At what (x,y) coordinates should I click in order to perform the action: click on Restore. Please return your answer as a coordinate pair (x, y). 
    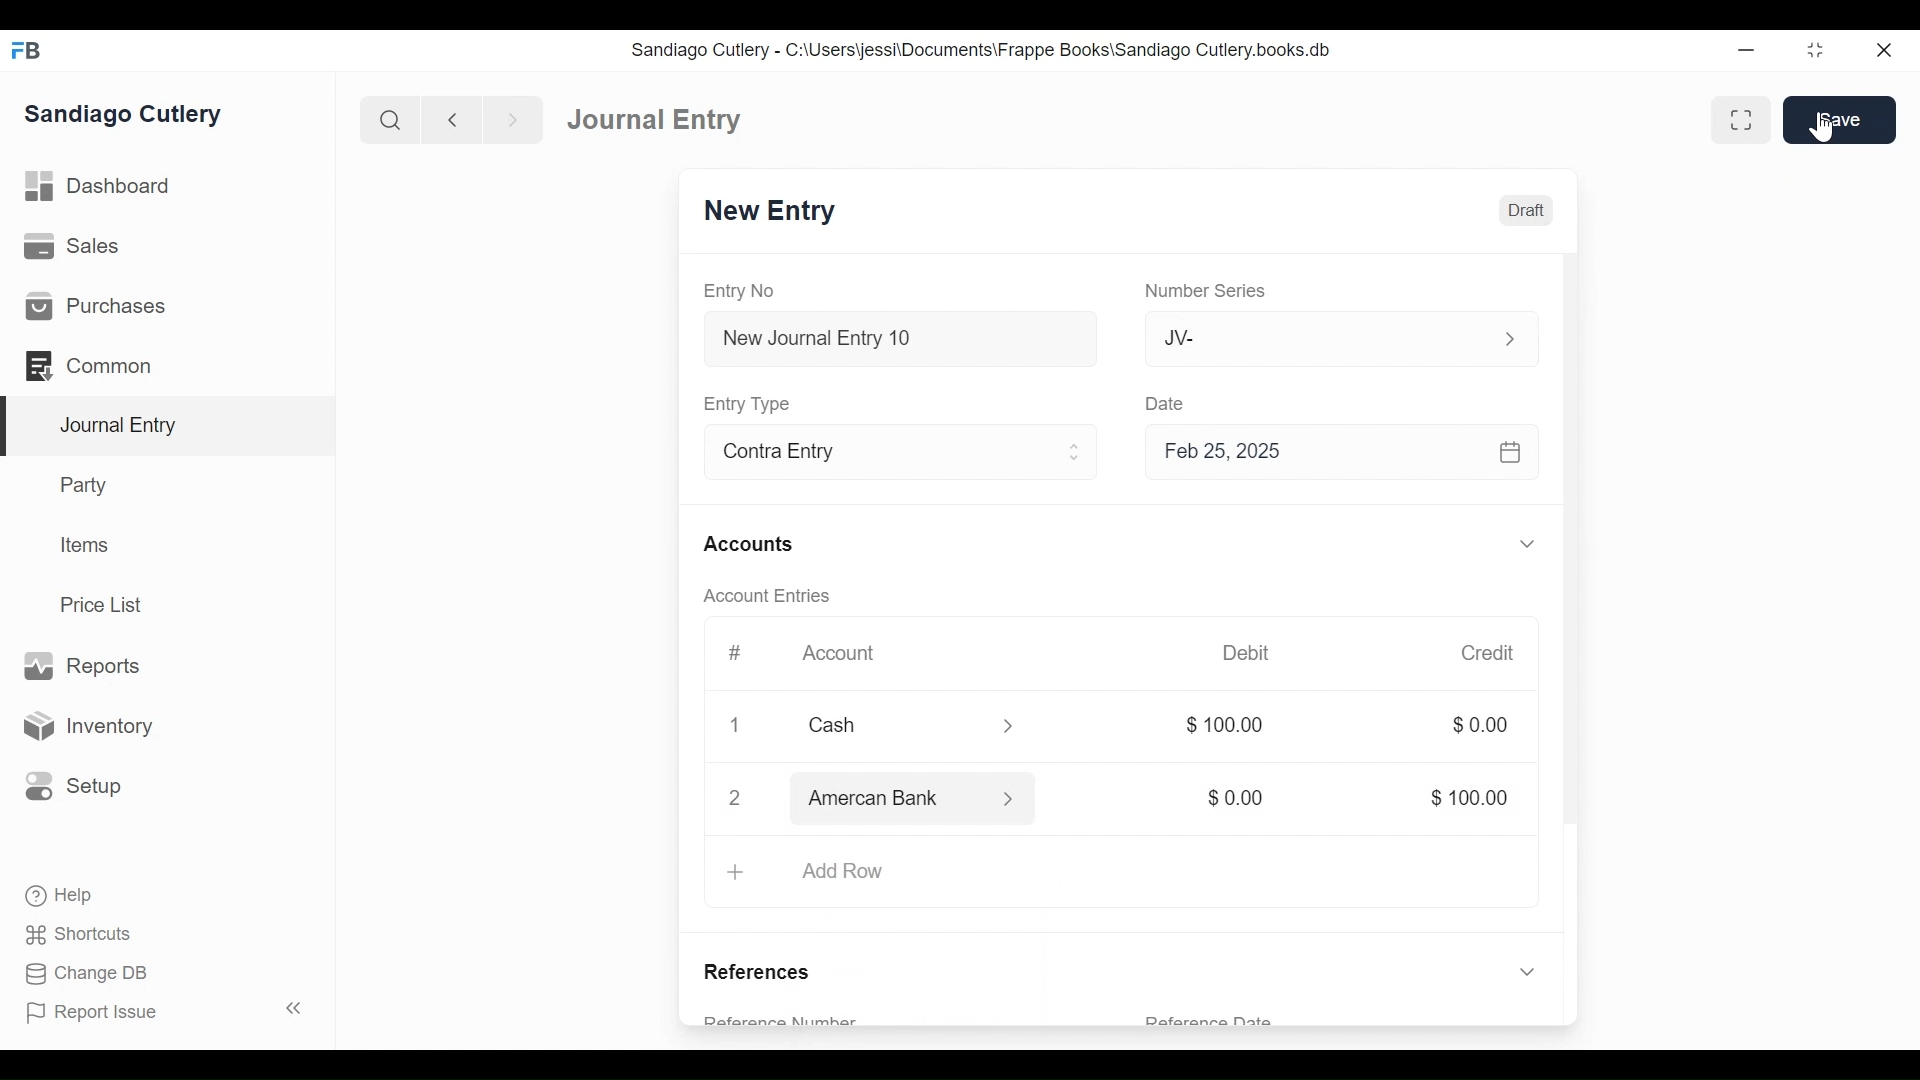
    Looking at the image, I should click on (1815, 52).